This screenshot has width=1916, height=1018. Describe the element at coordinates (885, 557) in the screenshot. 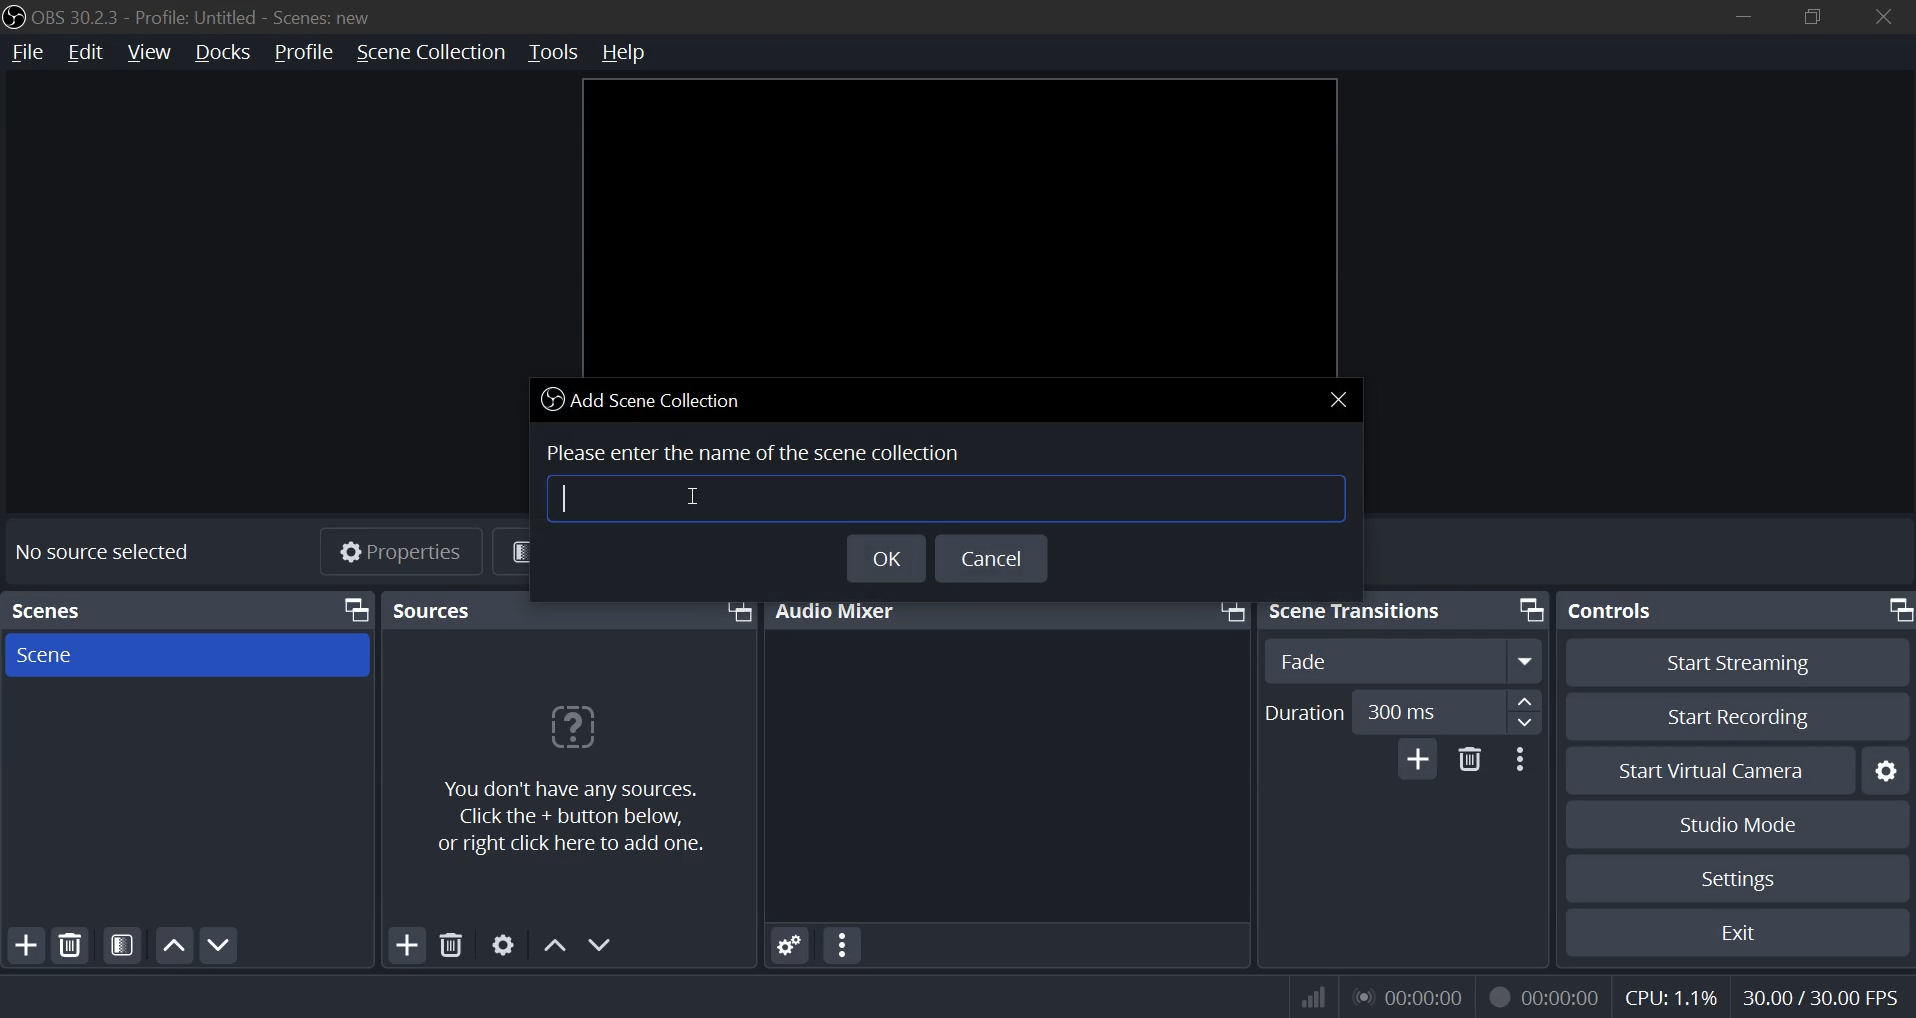

I see `ok` at that location.